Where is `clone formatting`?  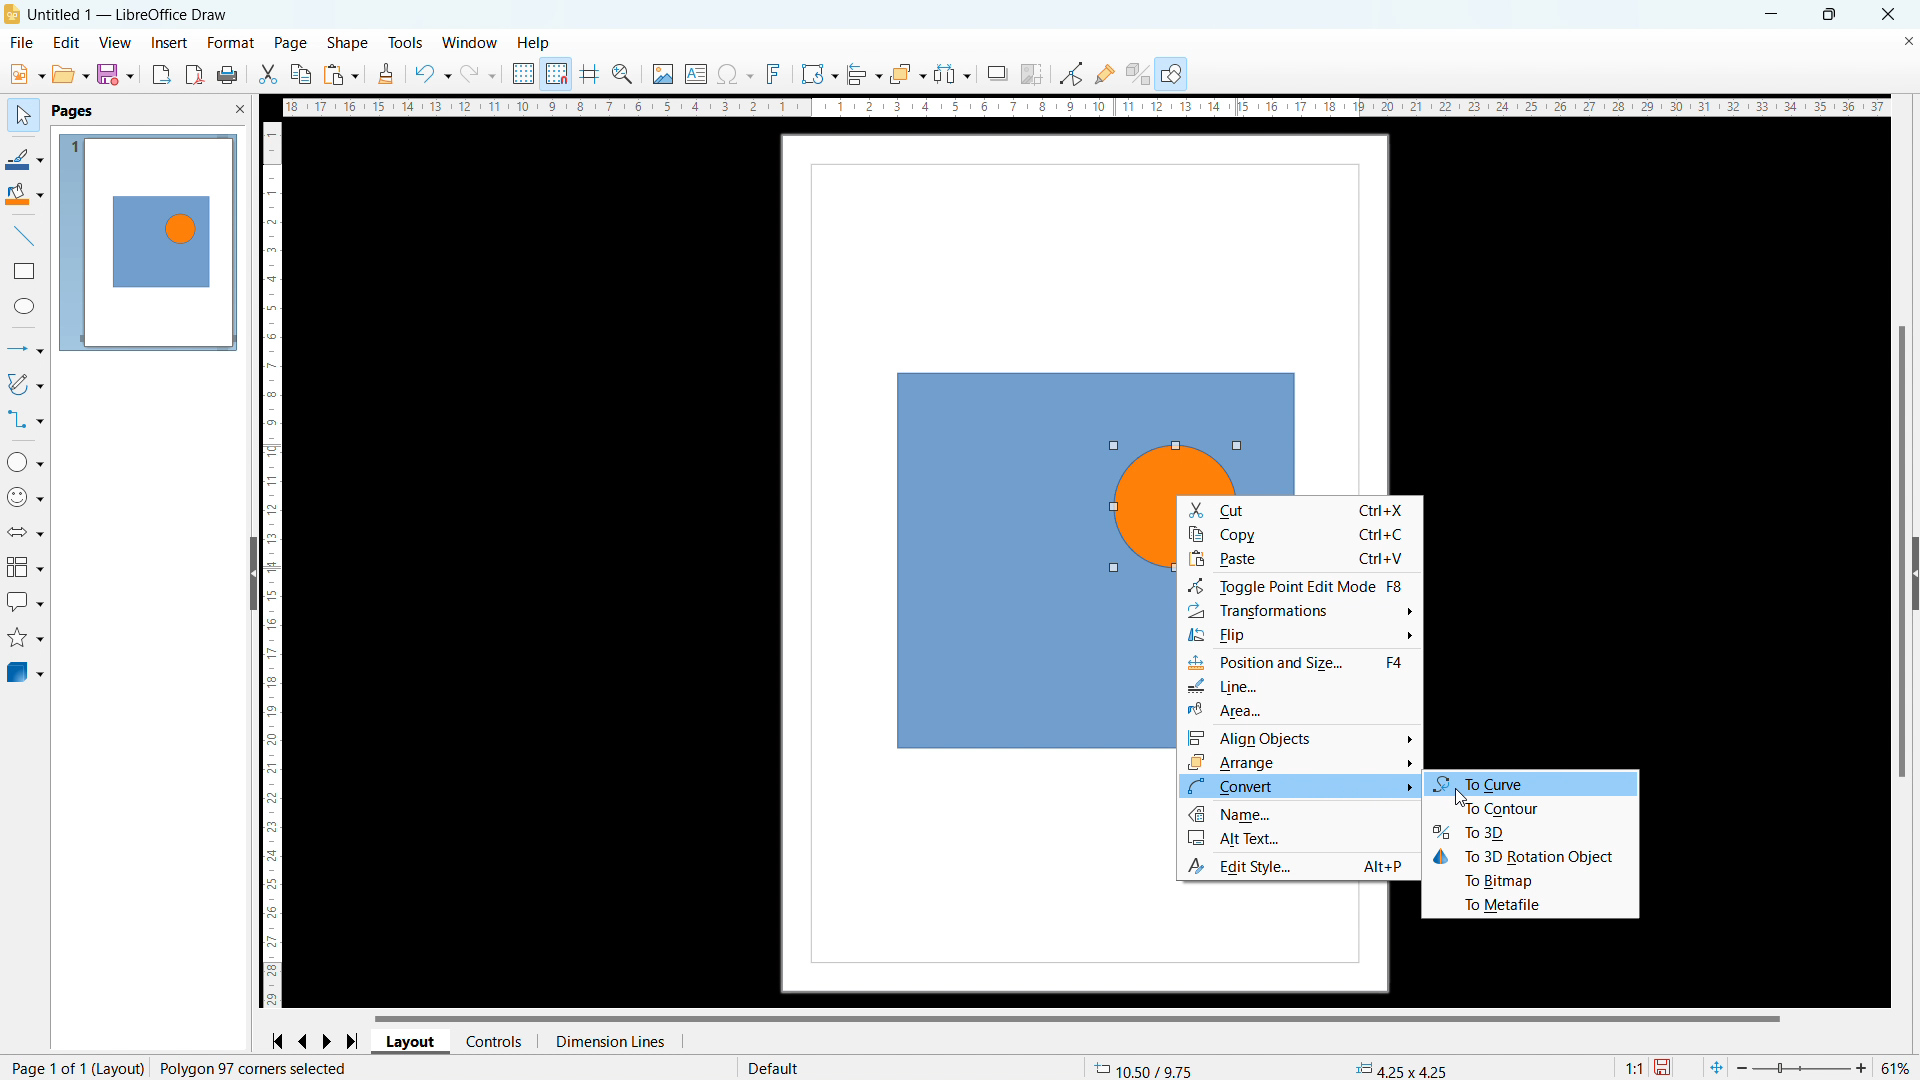
clone formatting is located at coordinates (386, 73).